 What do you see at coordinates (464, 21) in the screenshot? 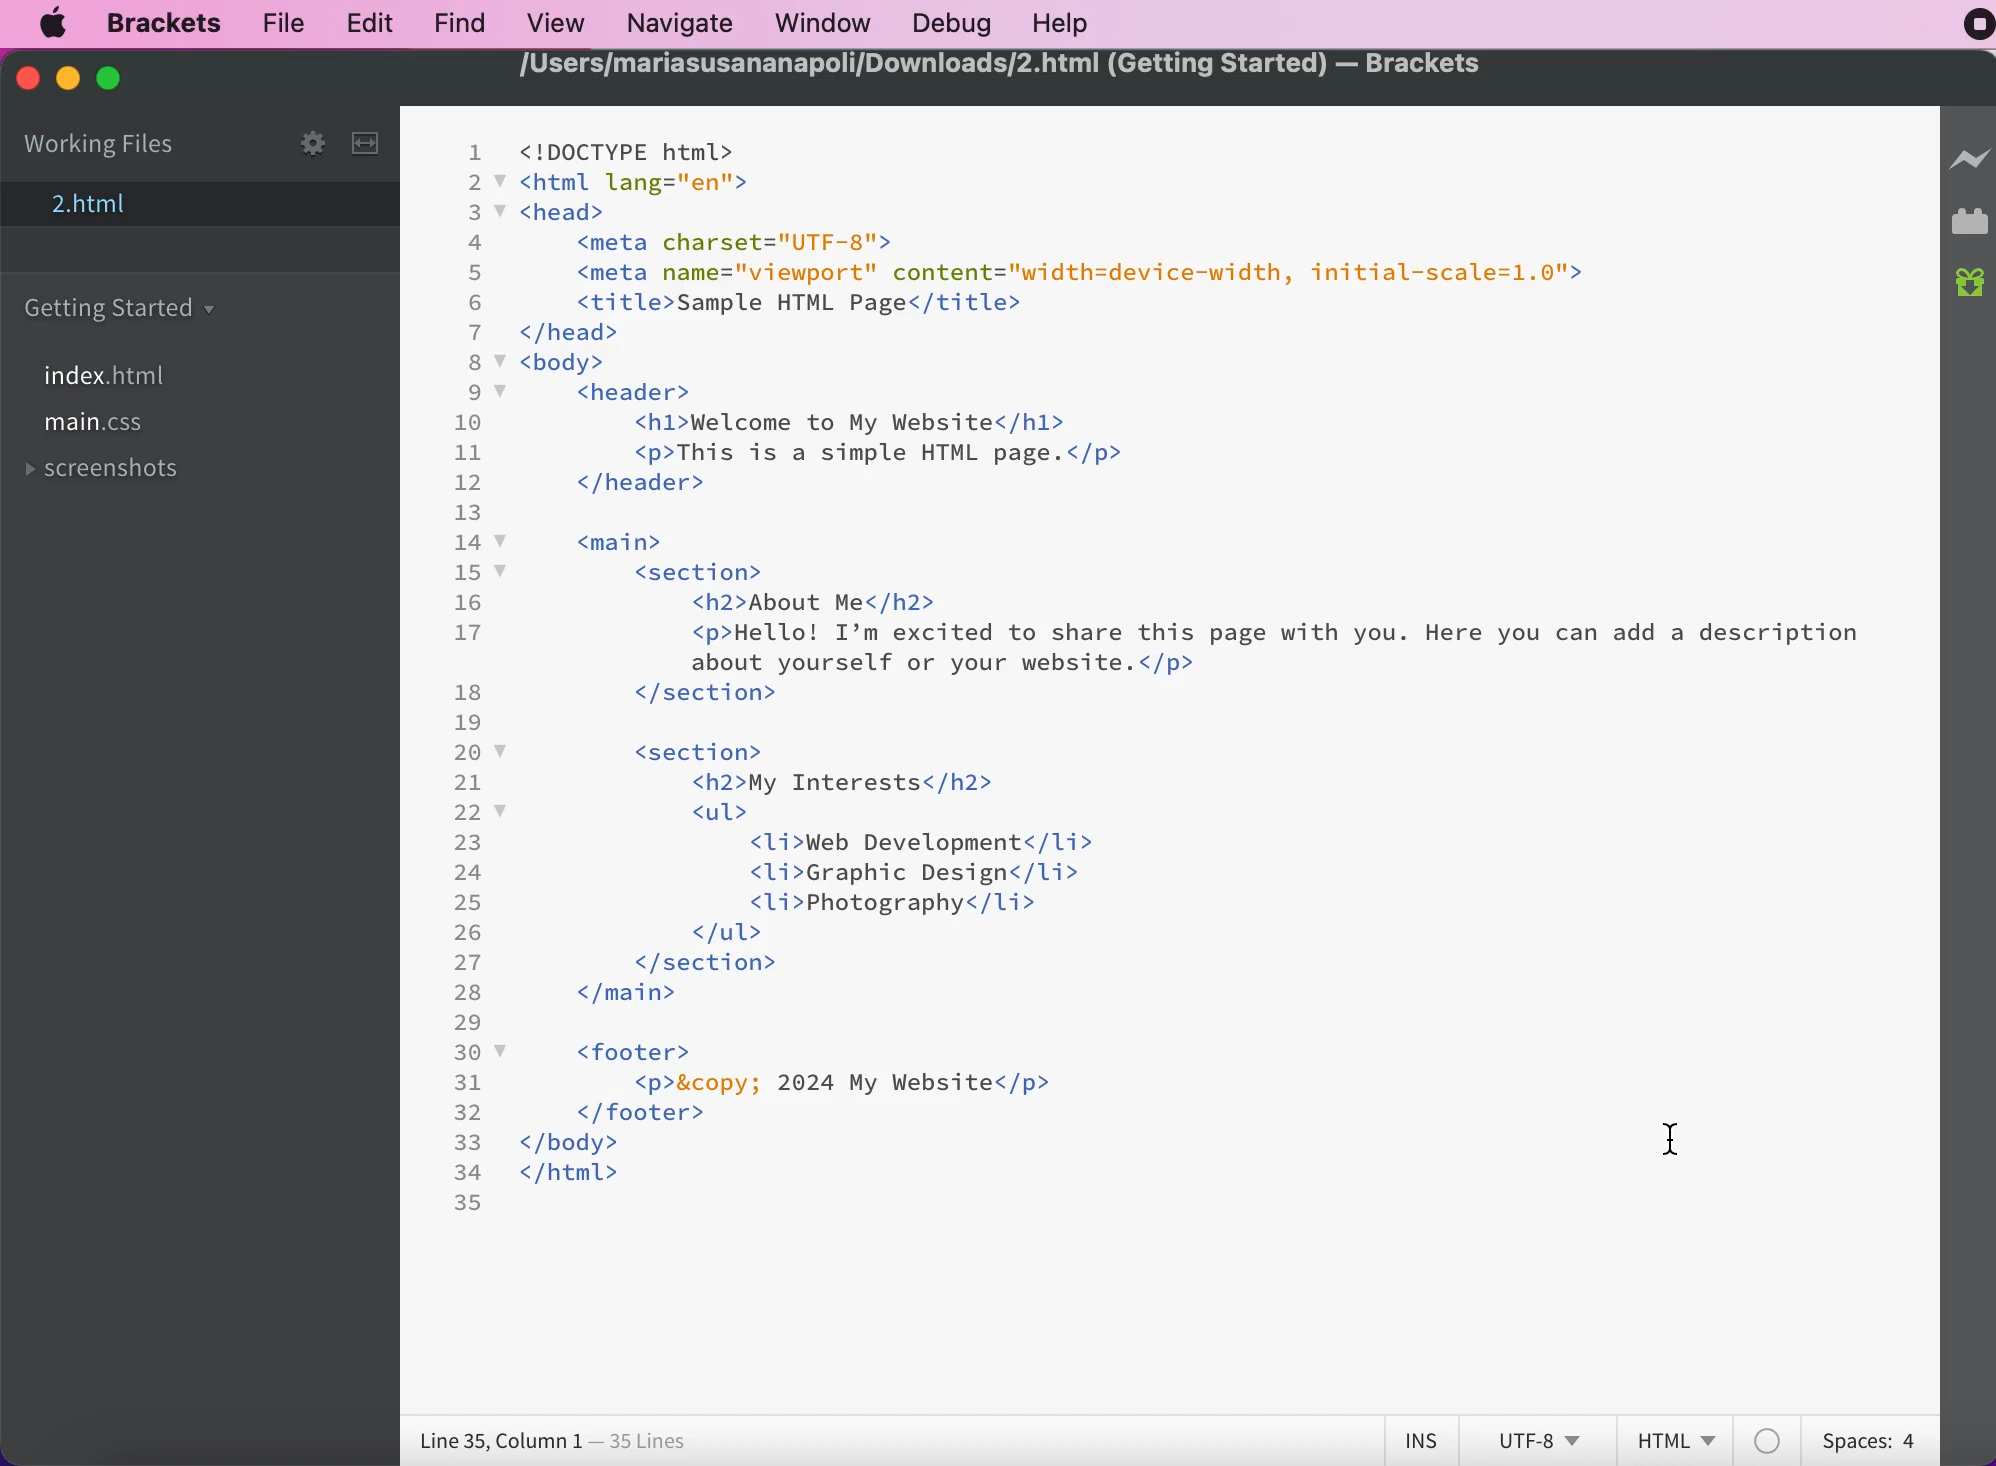
I see `find` at bounding box center [464, 21].